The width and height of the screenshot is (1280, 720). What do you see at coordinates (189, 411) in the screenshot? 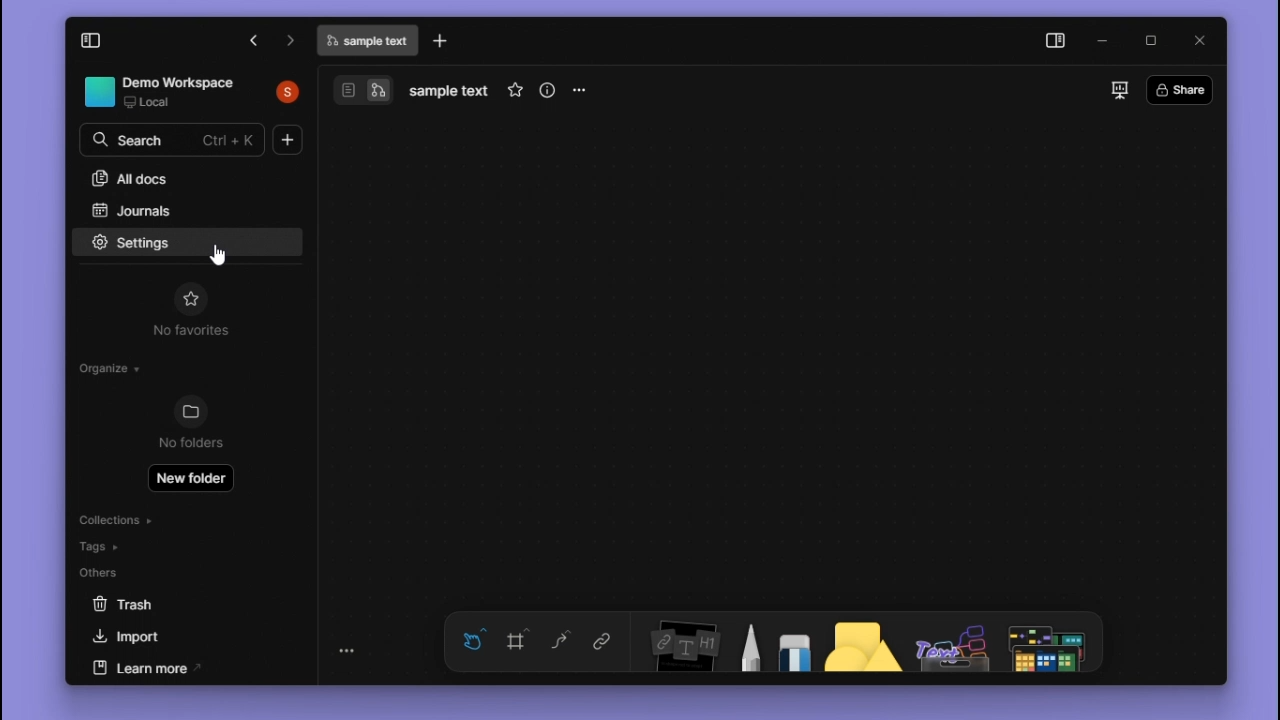
I see `folder icon` at bounding box center [189, 411].